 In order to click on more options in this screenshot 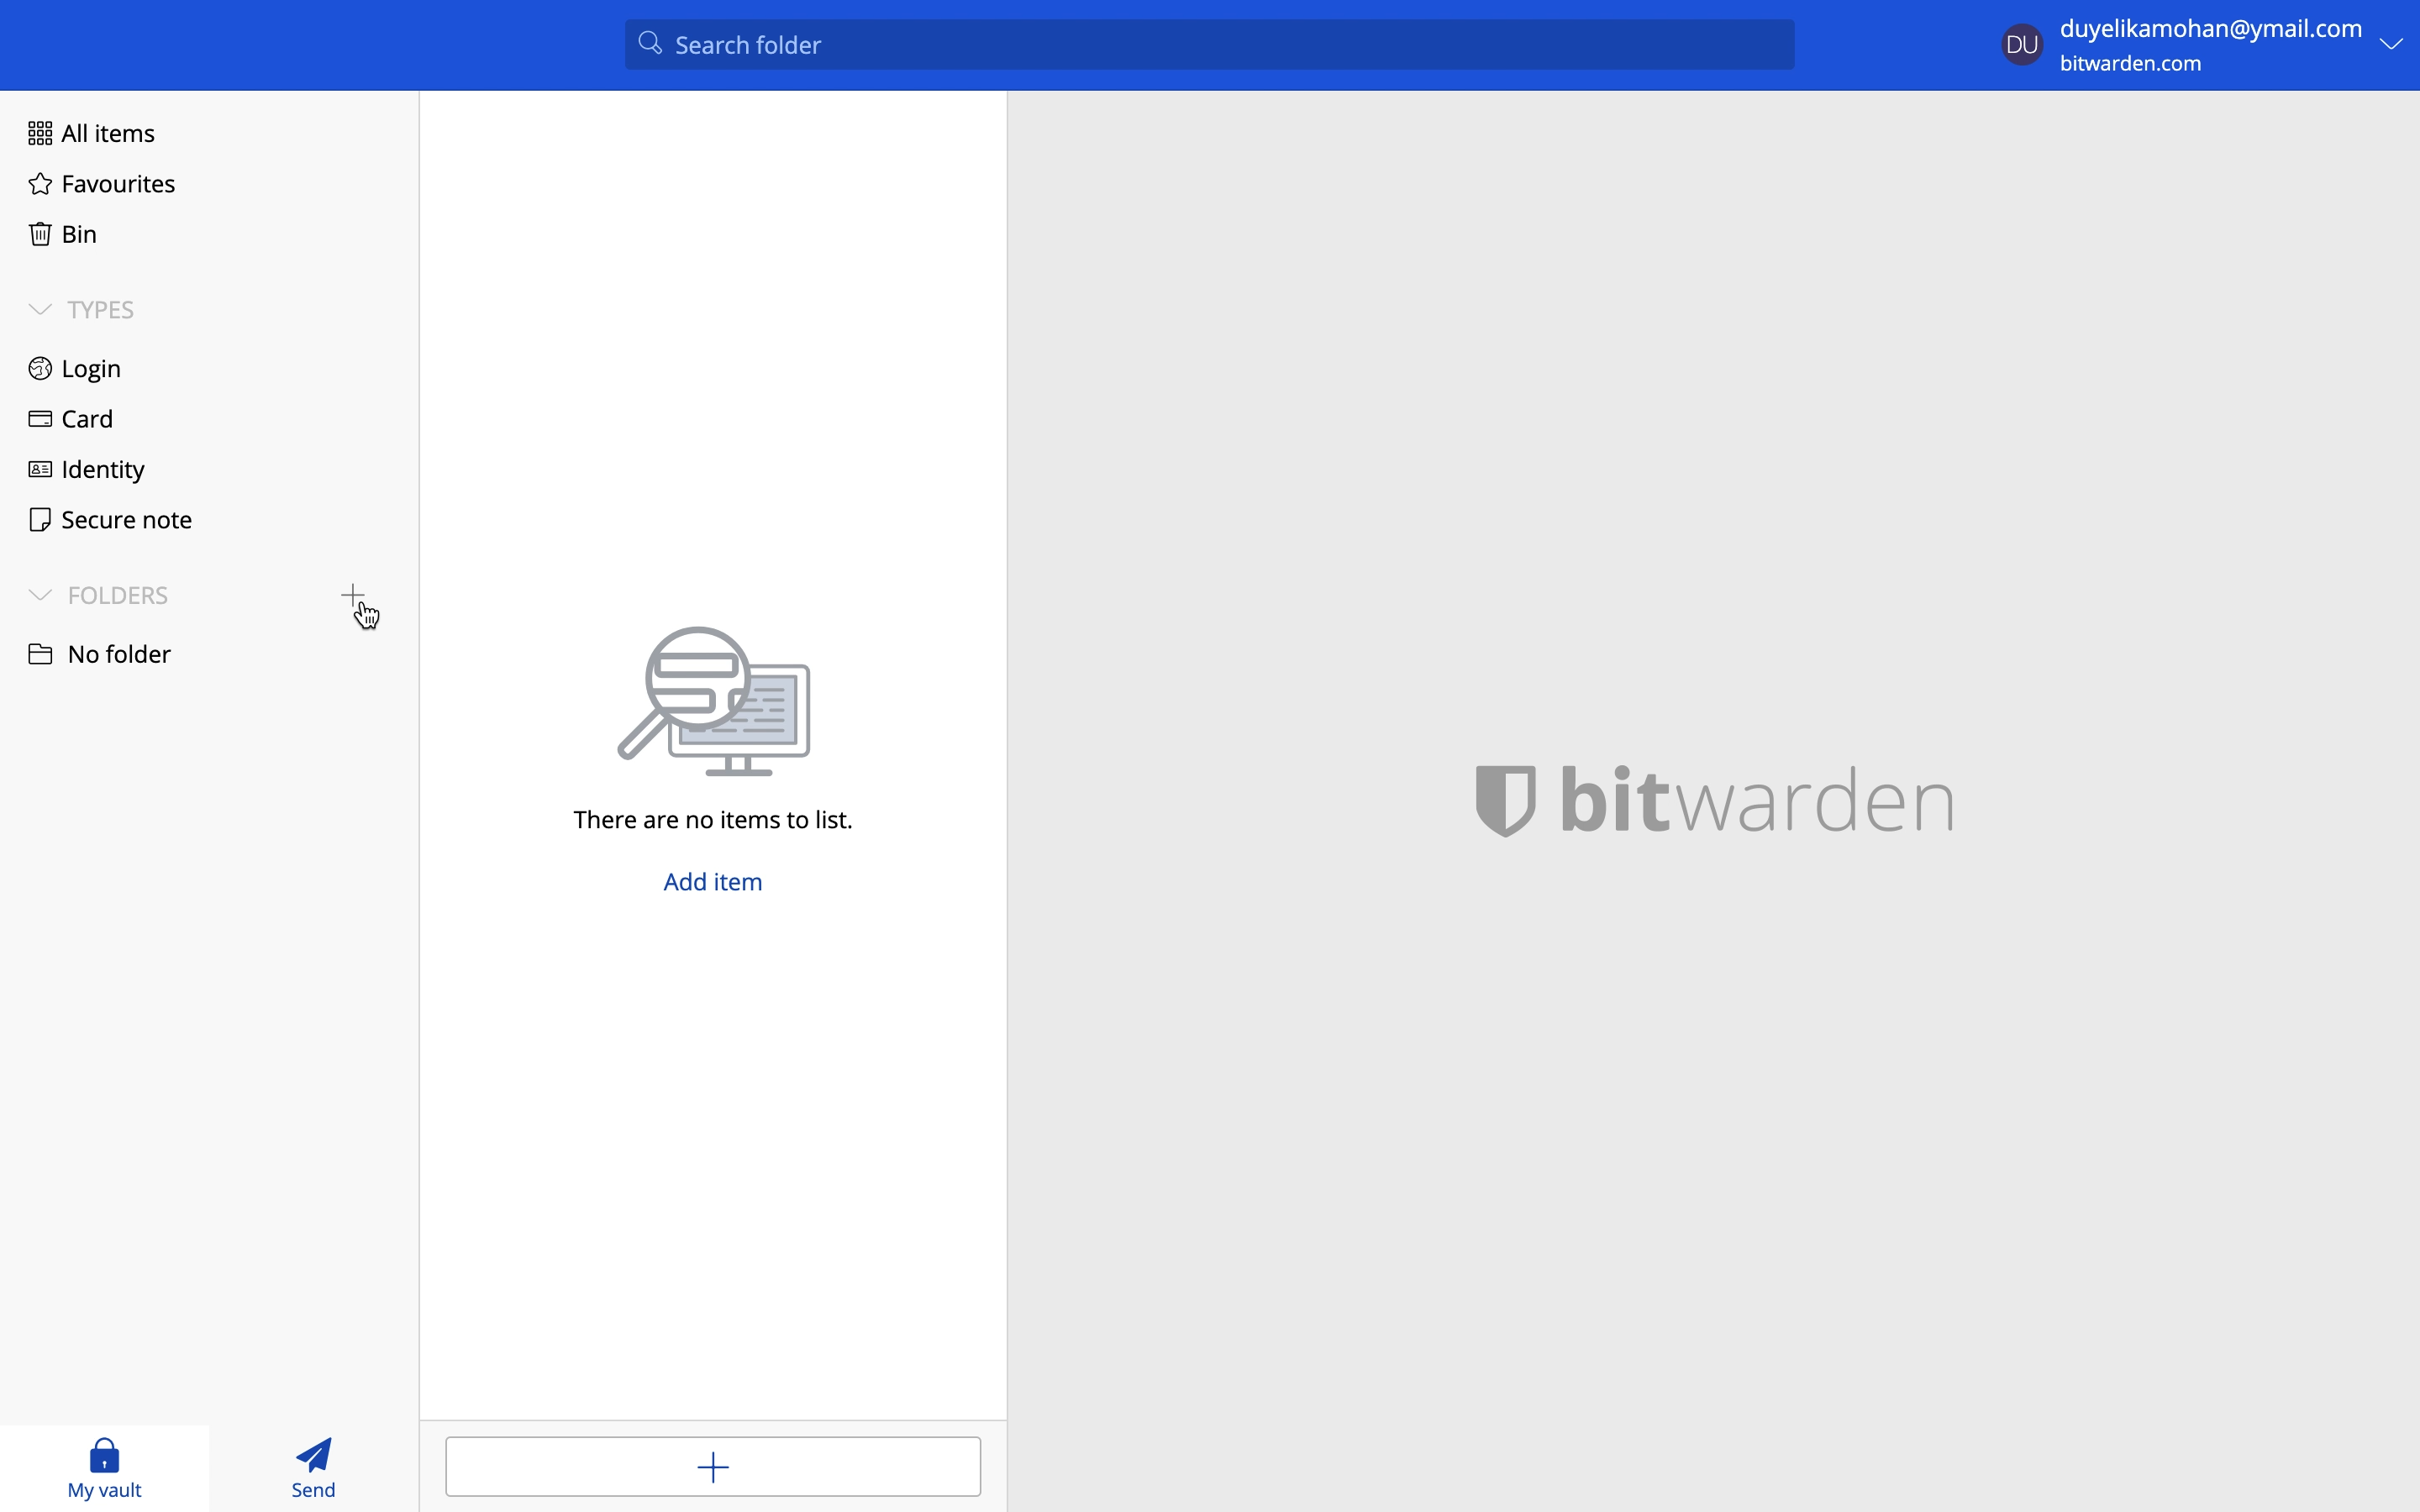, I will do `click(2397, 44)`.